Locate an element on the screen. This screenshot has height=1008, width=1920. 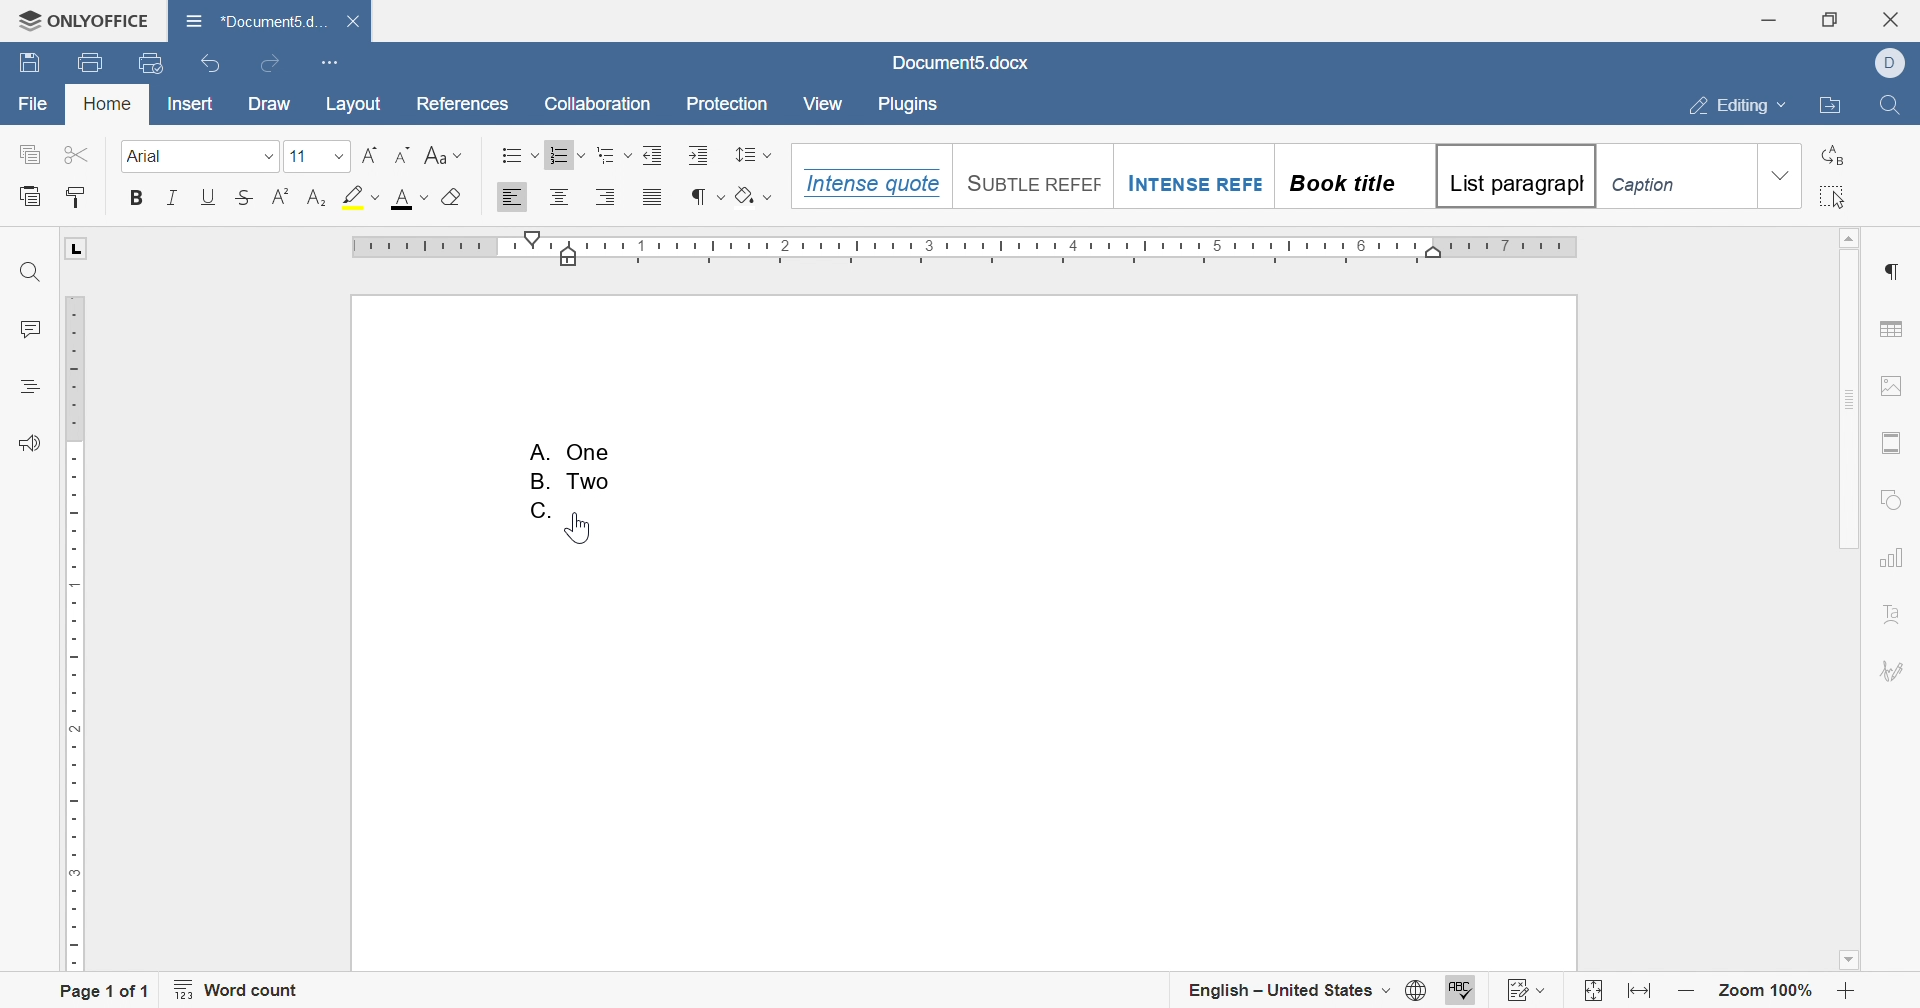
Align Right is located at coordinates (606, 196).